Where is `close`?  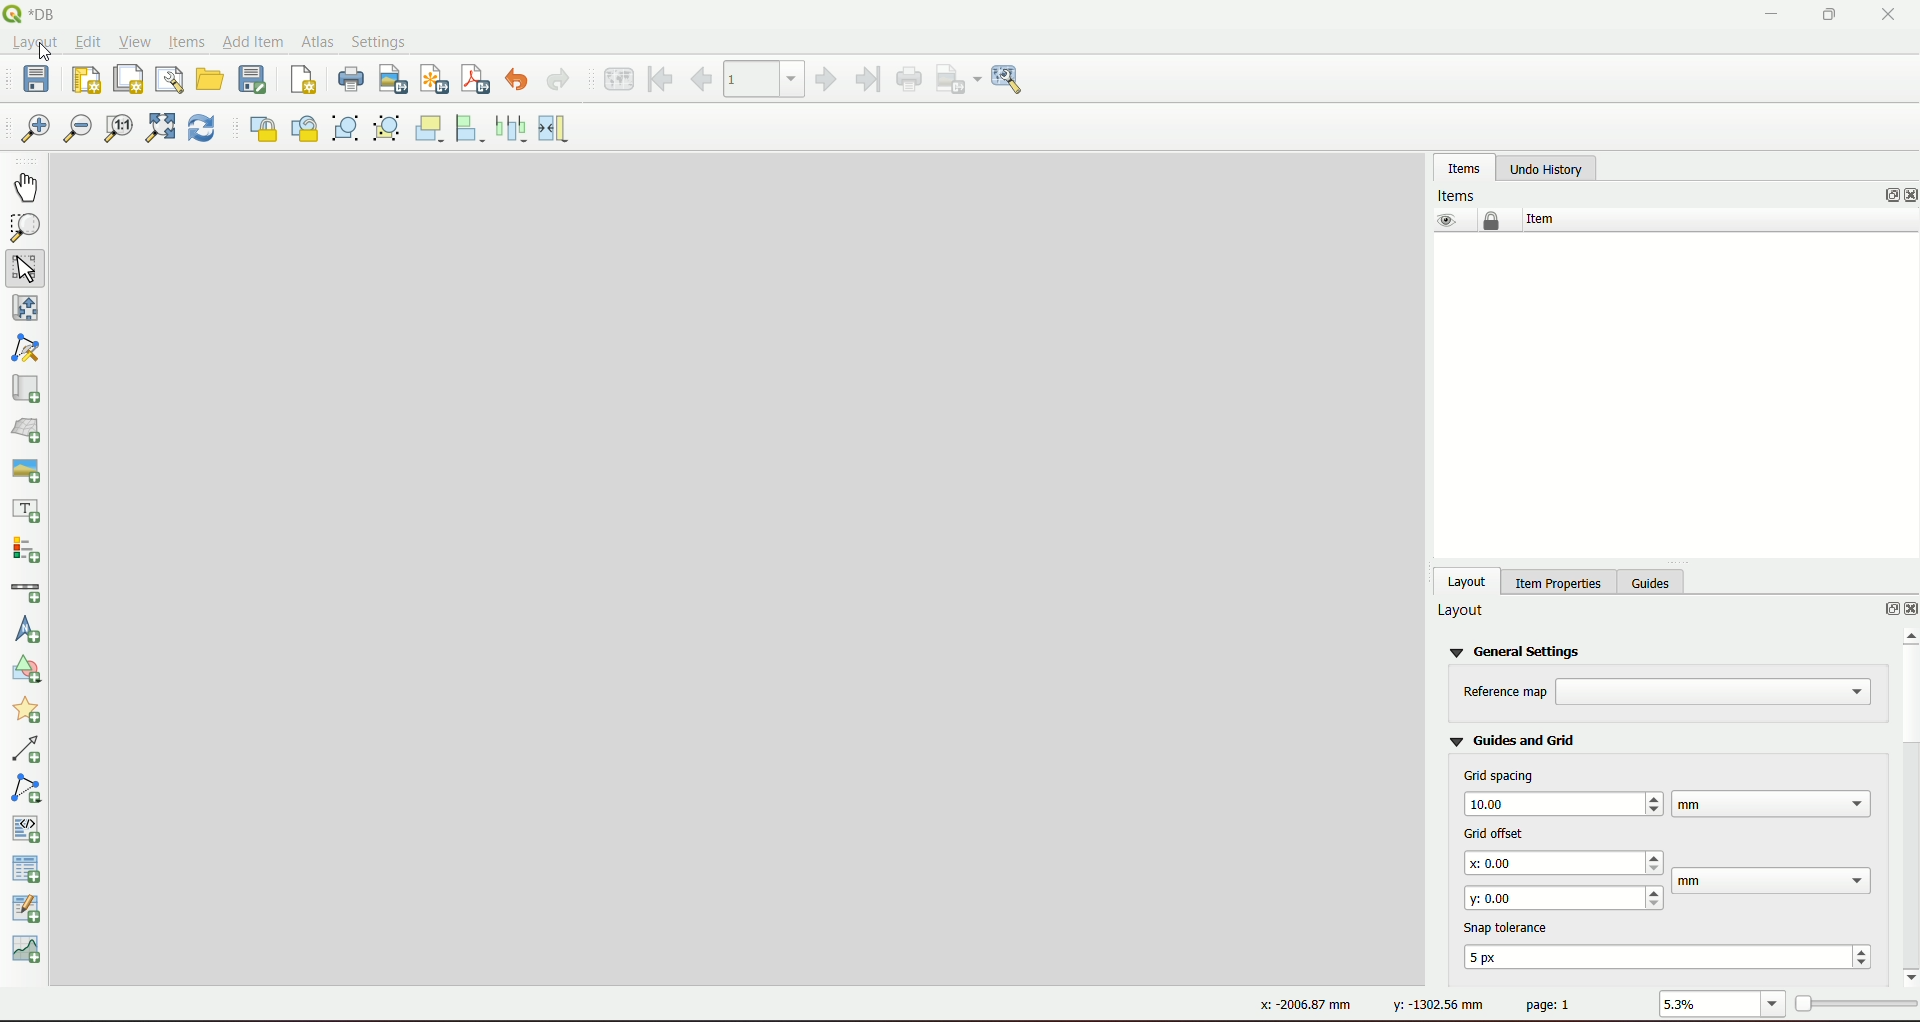 close is located at coordinates (1908, 610).